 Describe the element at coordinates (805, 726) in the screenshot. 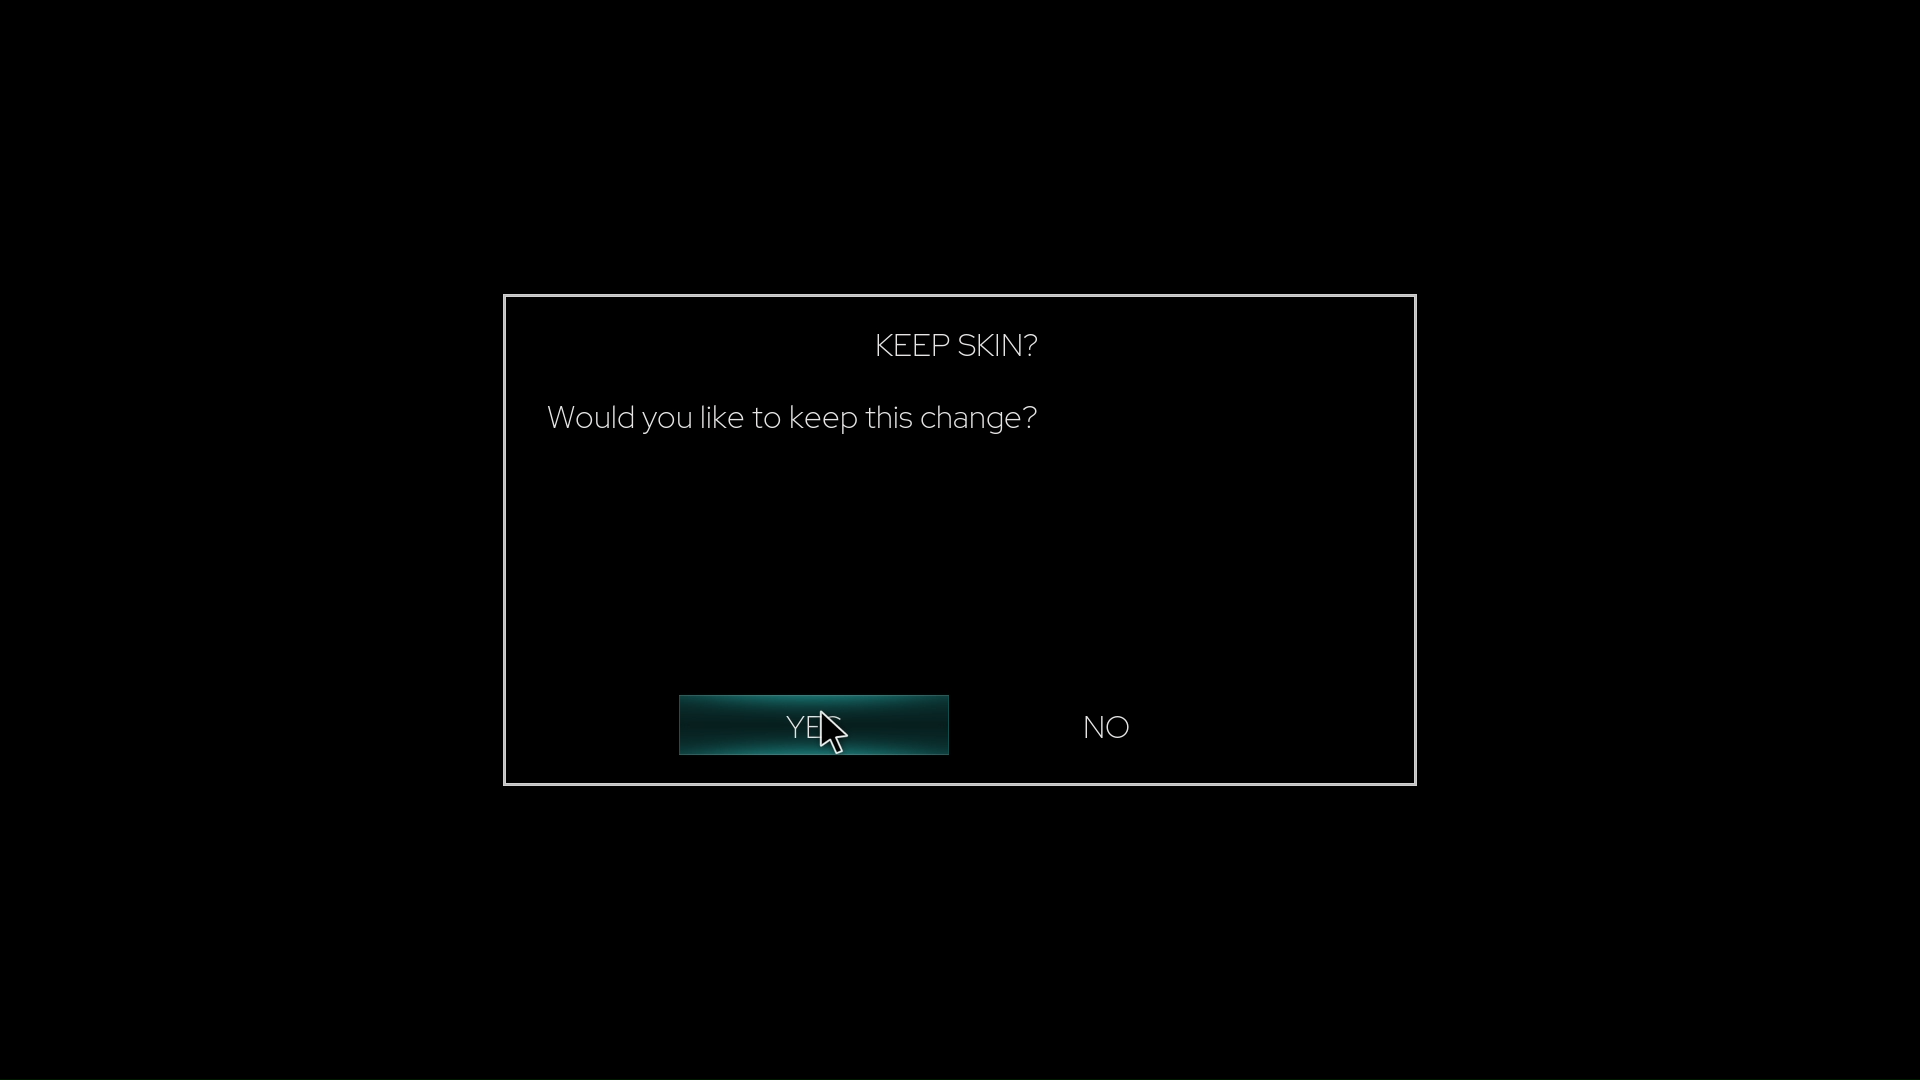

I see `yes` at that location.